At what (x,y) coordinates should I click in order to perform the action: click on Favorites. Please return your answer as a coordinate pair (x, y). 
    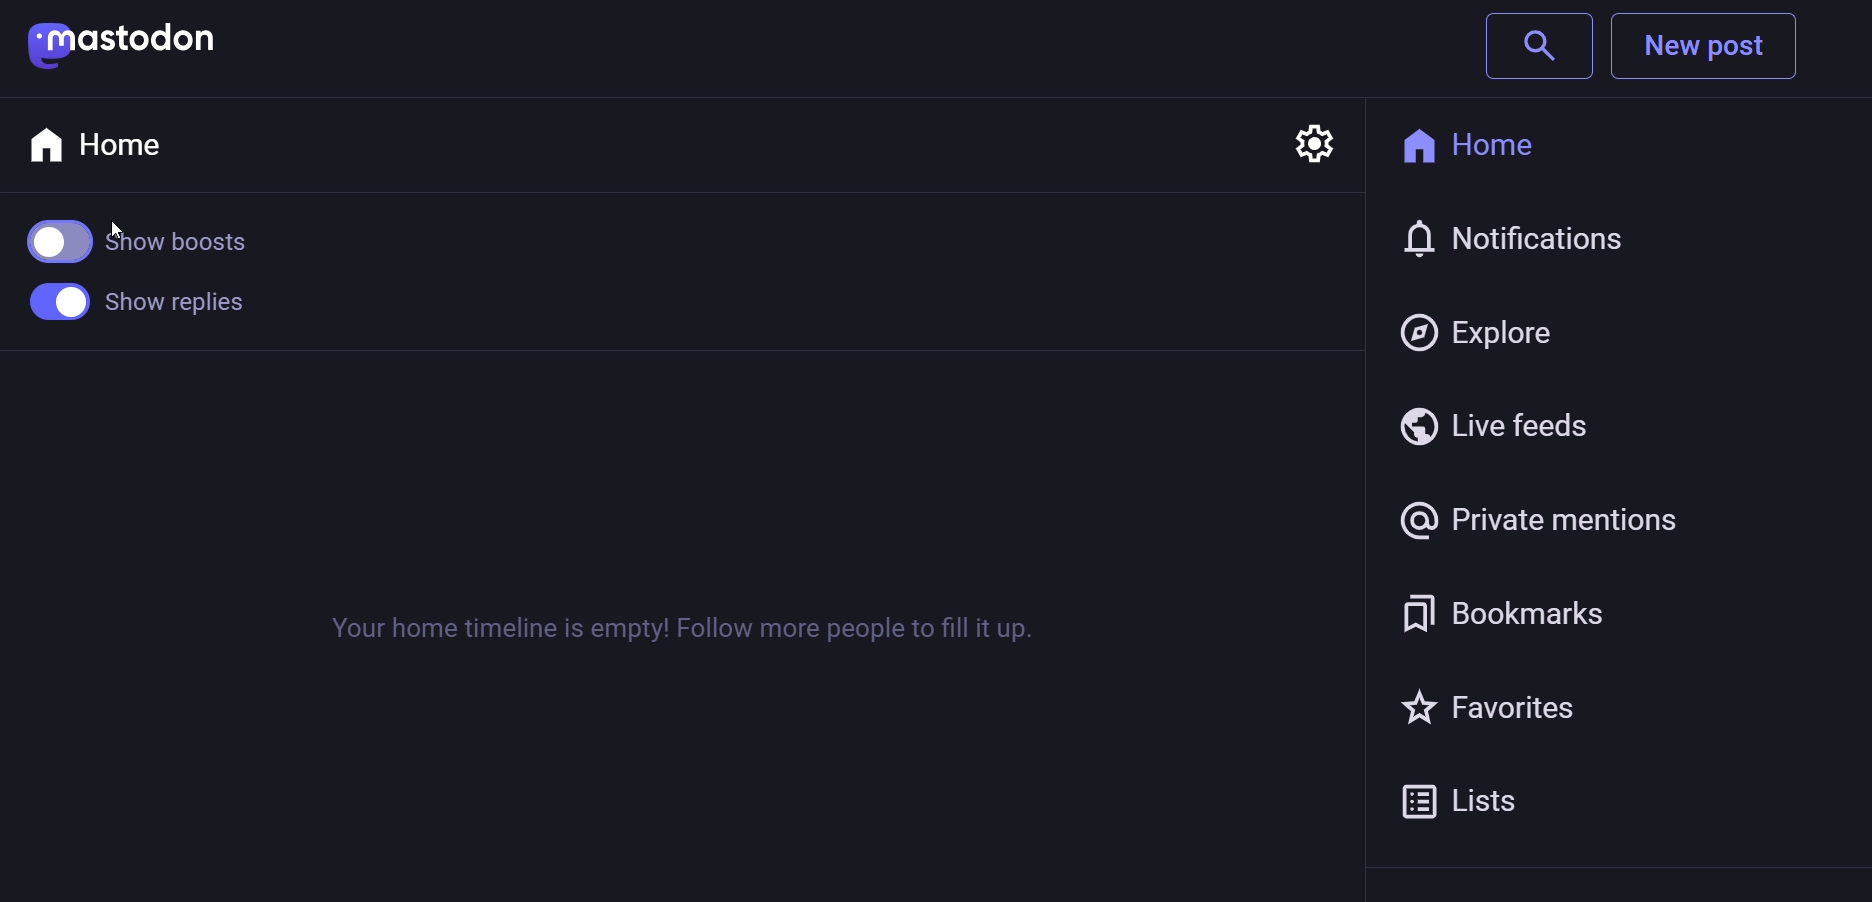
    Looking at the image, I should click on (1521, 712).